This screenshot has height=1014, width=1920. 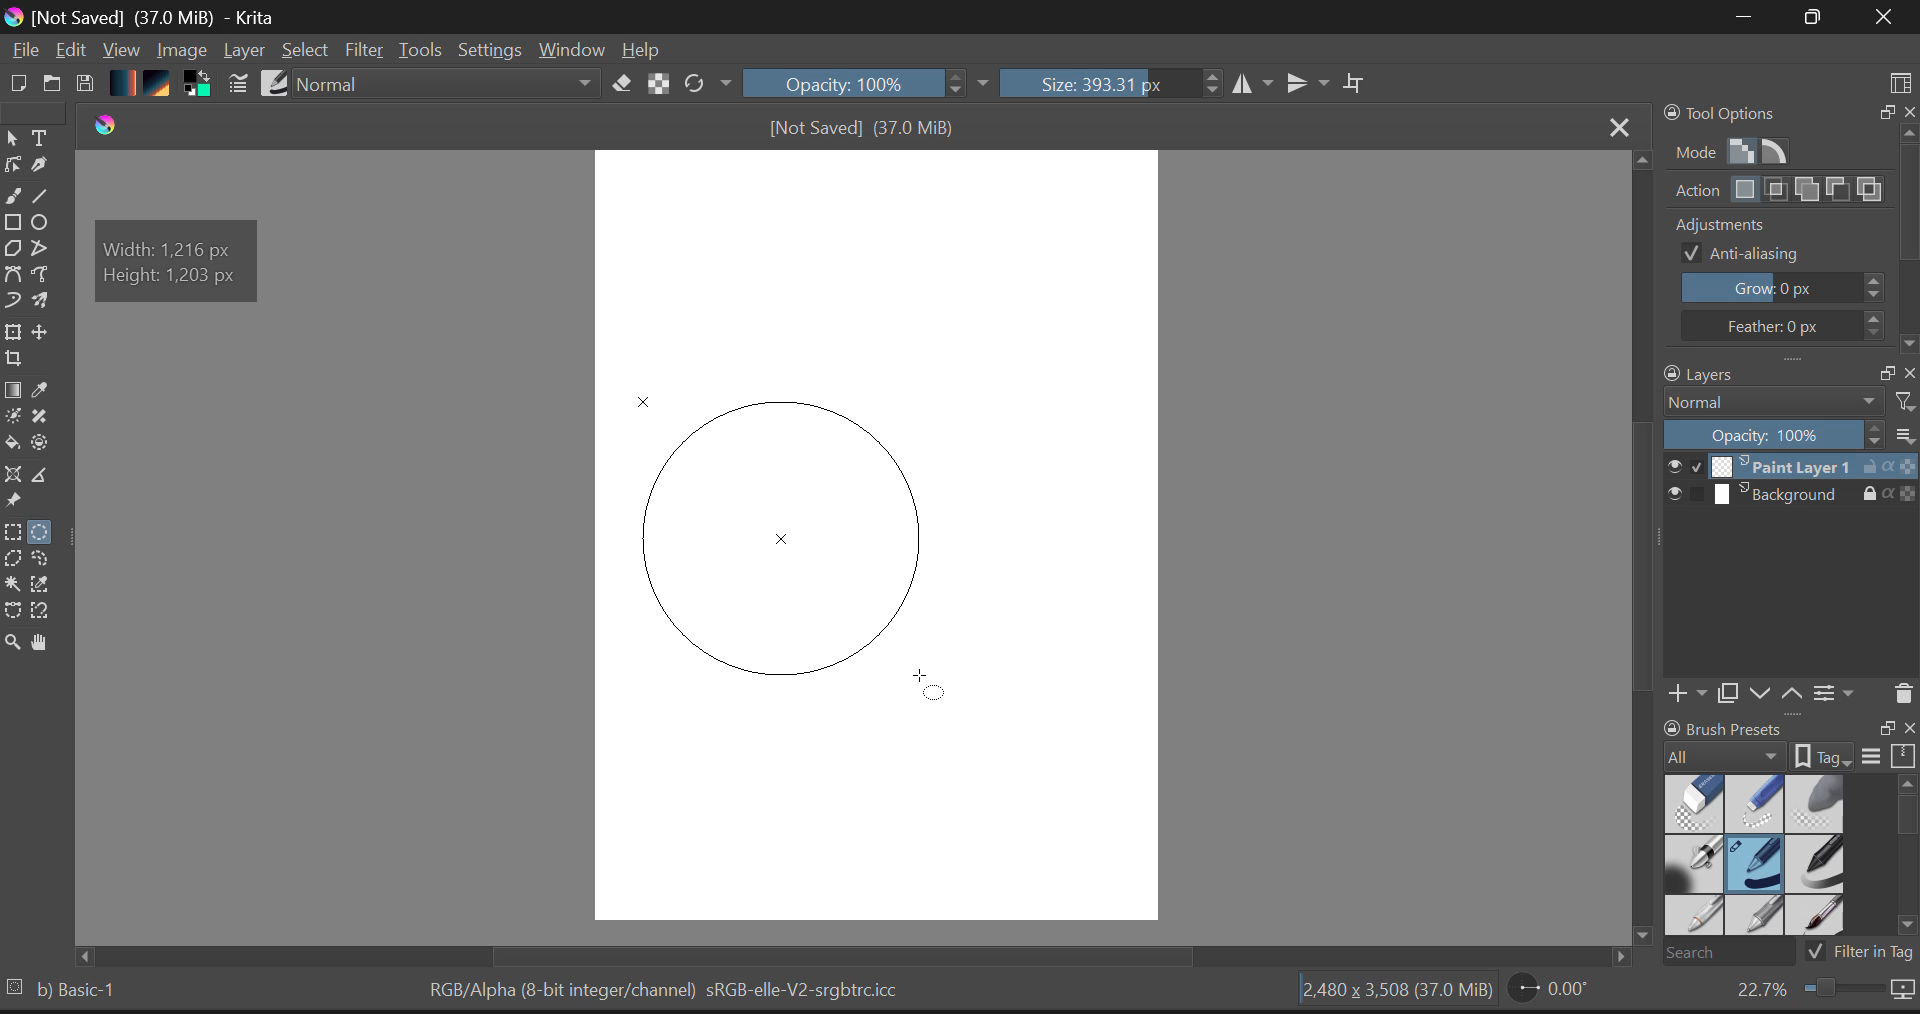 I want to click on Elipses, so click(x=43, y=225).